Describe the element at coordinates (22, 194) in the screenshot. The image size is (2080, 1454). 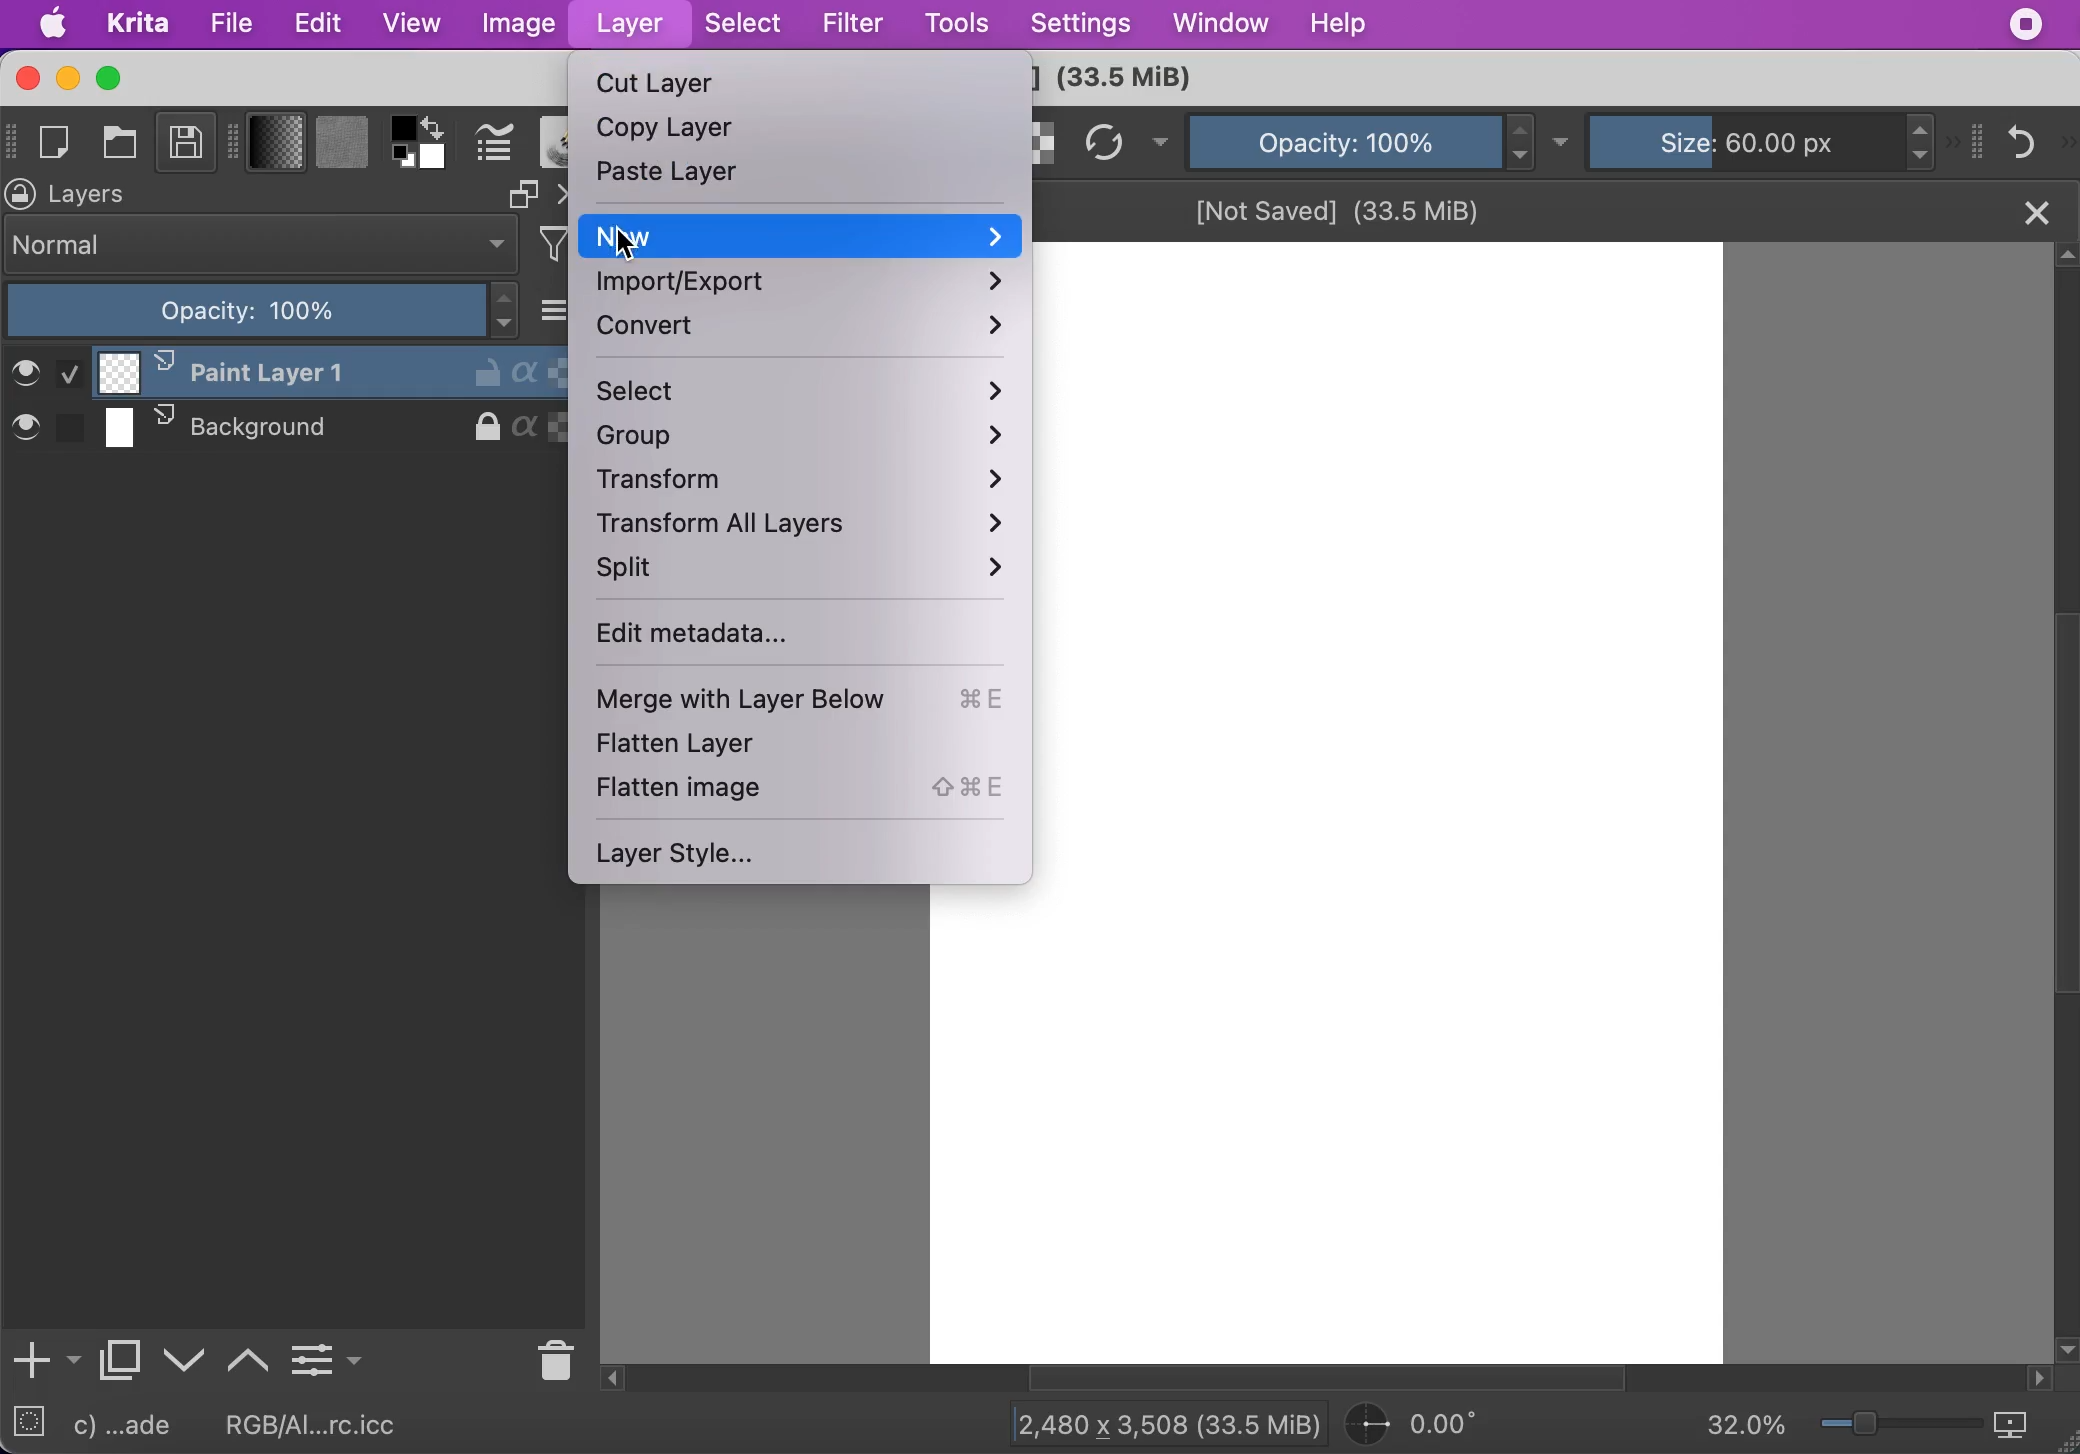
I see `lock docker` at that location.